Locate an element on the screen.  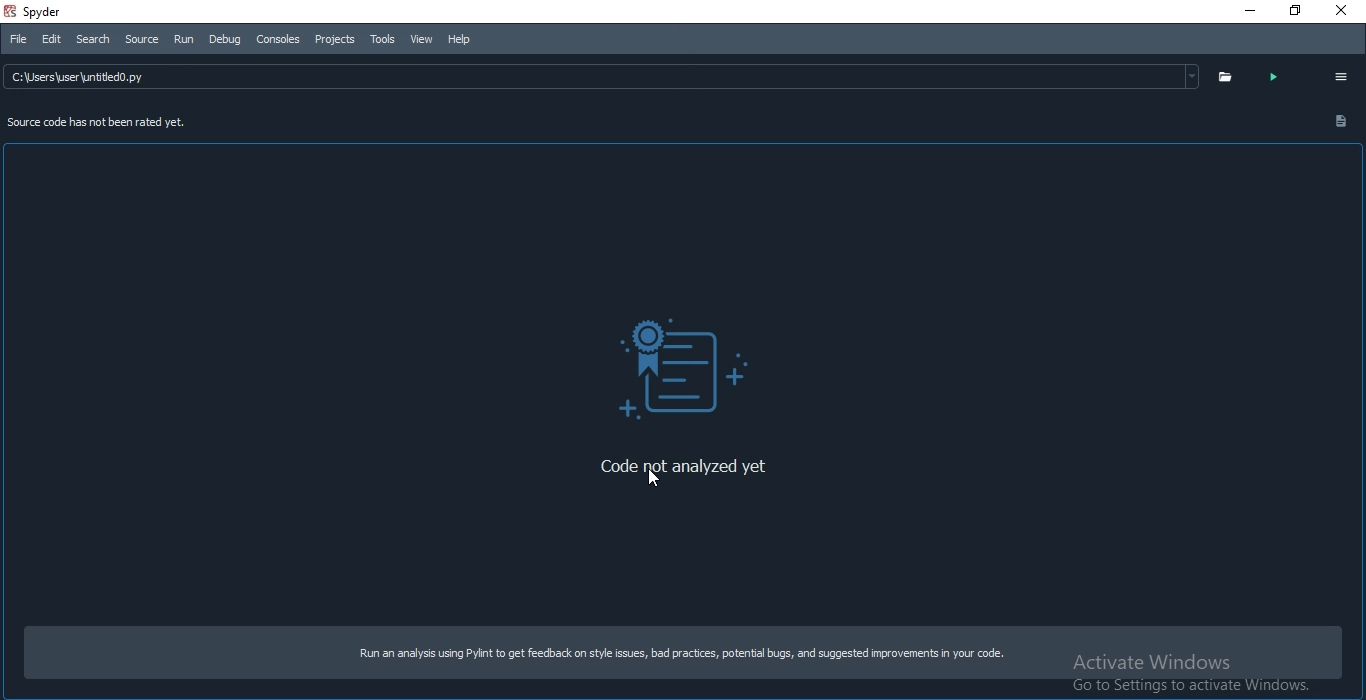
File  is located at coordinates (17, 39).